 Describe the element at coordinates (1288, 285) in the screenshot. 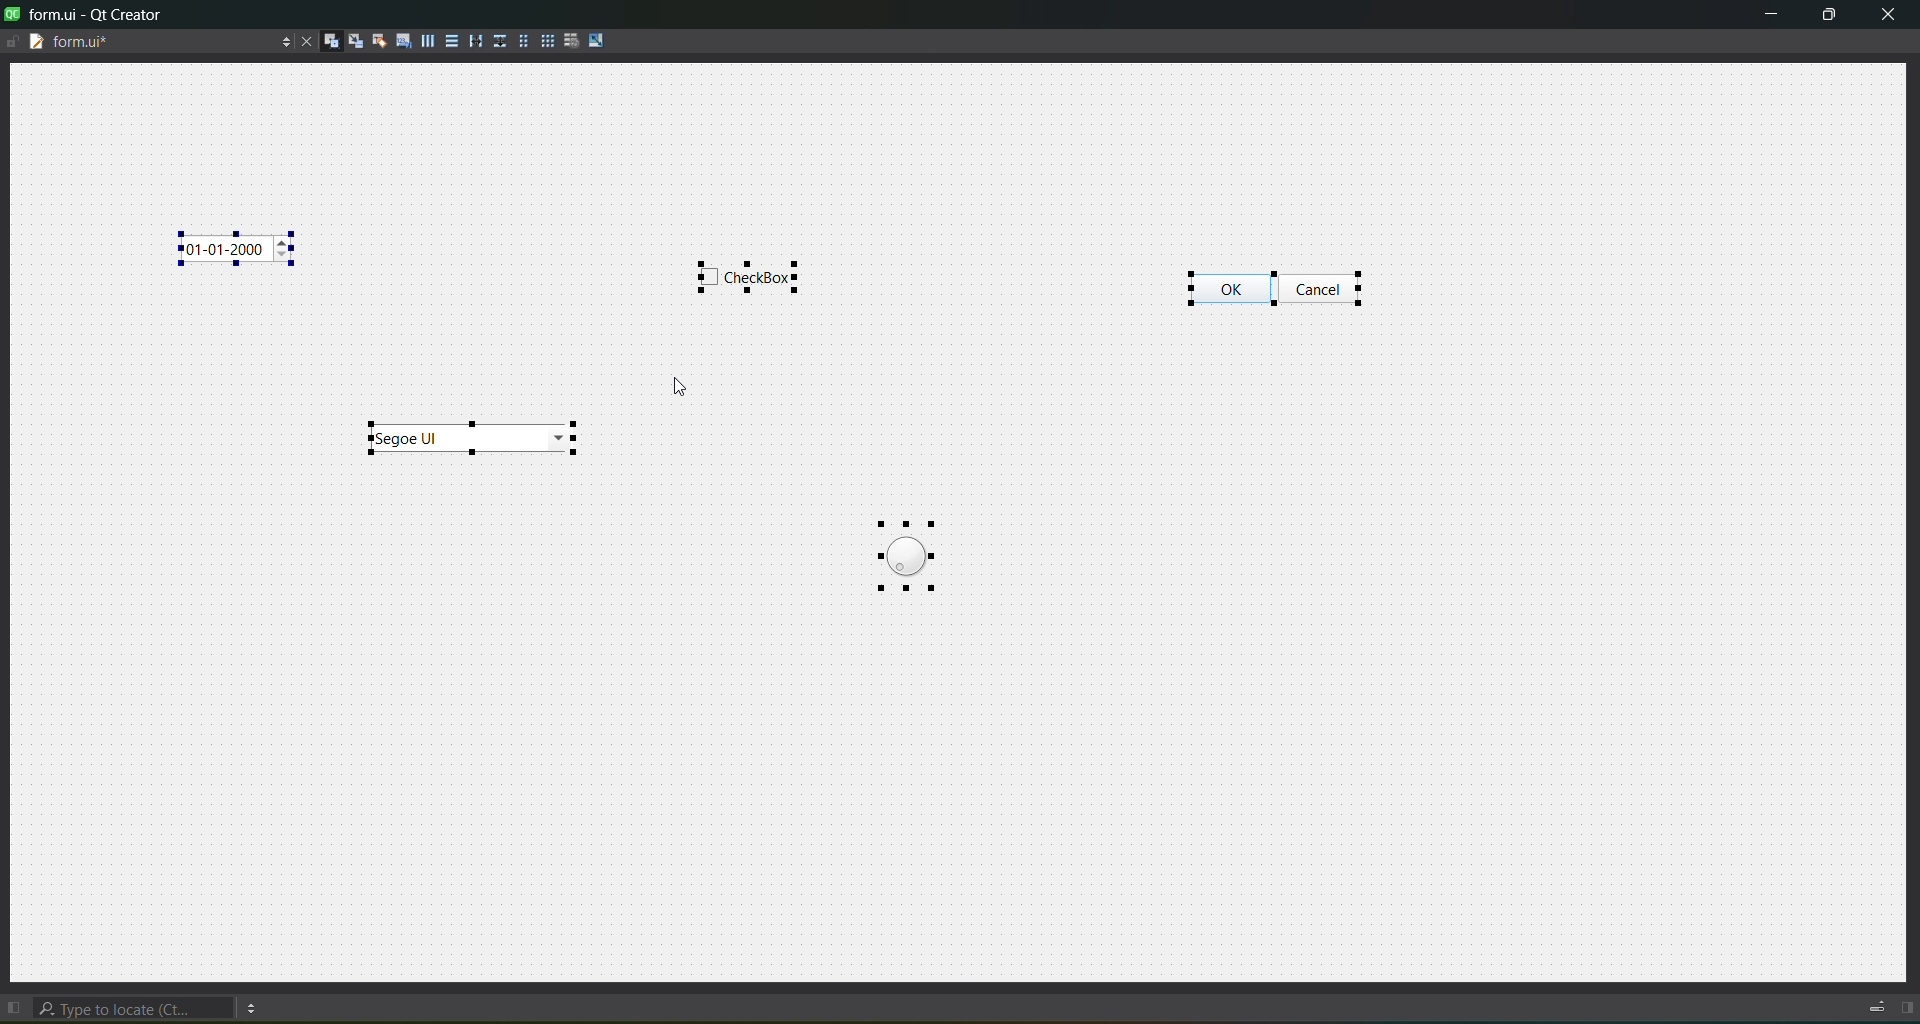

I see `Selected Widgets` at that location.